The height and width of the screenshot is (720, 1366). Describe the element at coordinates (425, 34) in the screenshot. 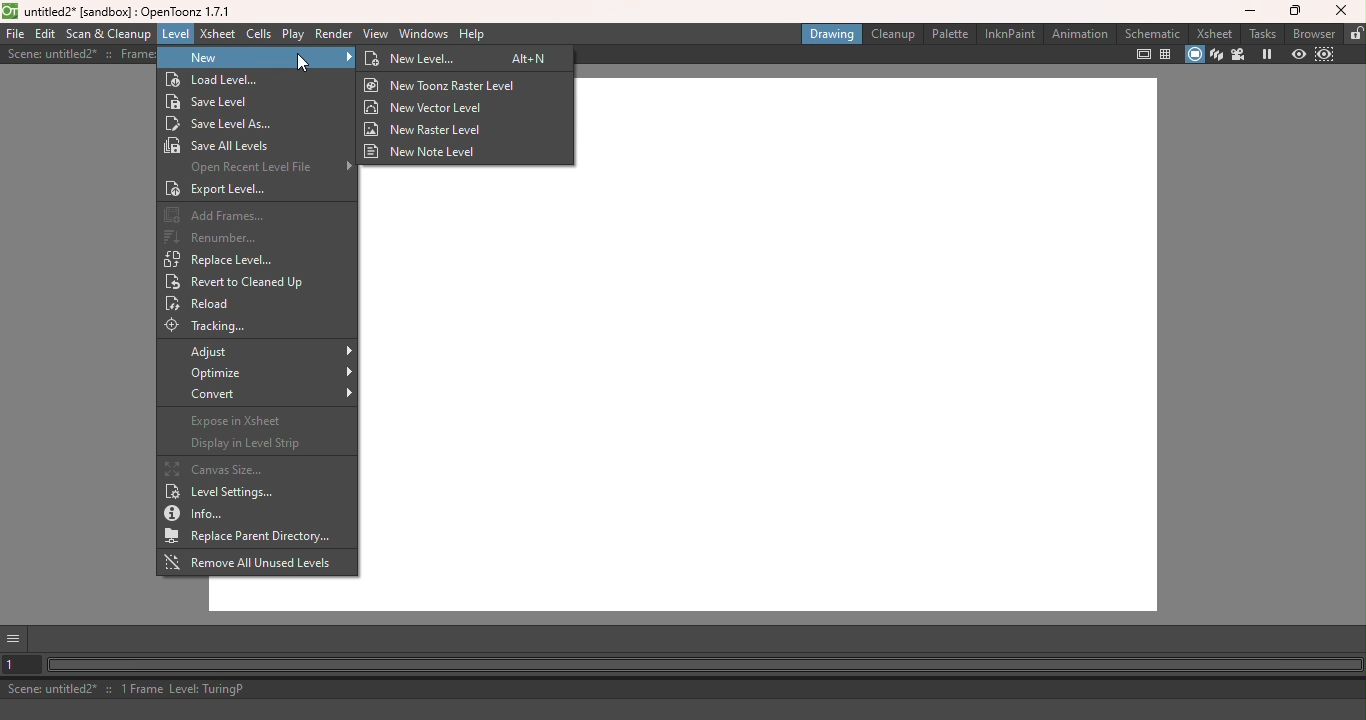

I see `Windows` at that location.